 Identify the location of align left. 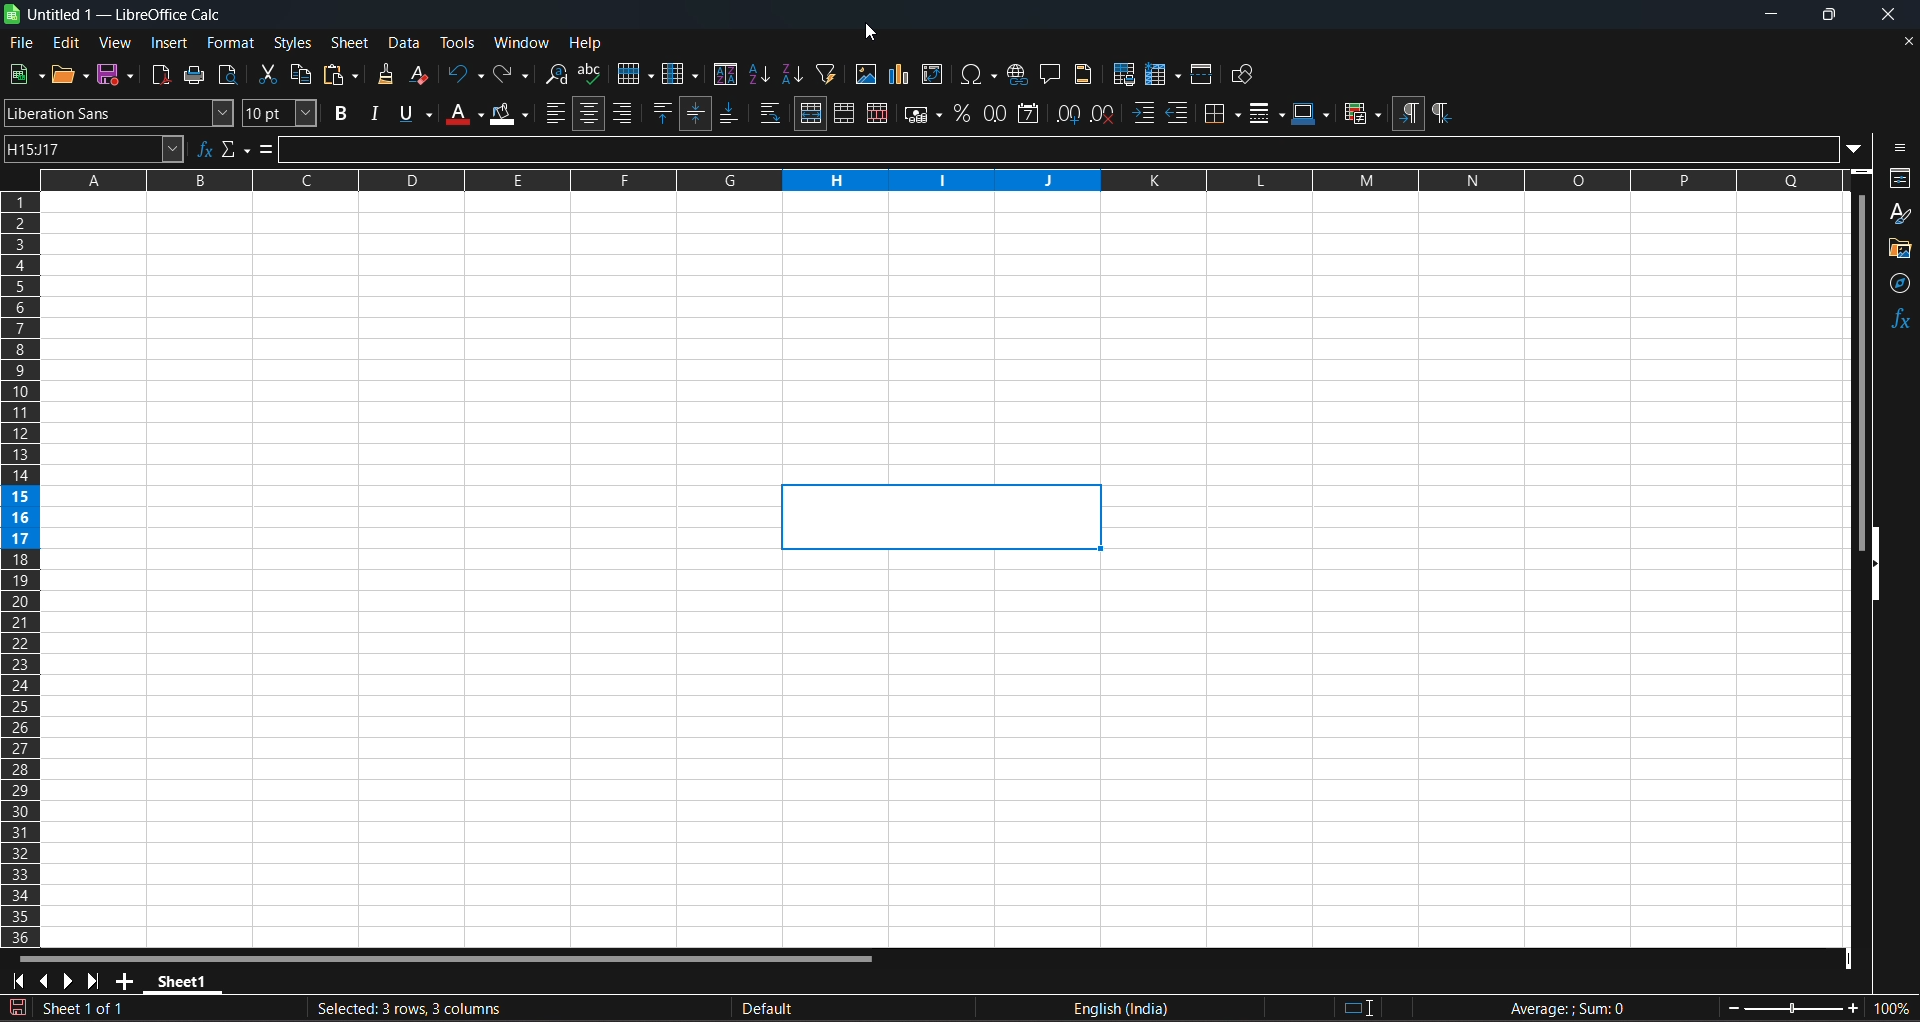
(556, 113).